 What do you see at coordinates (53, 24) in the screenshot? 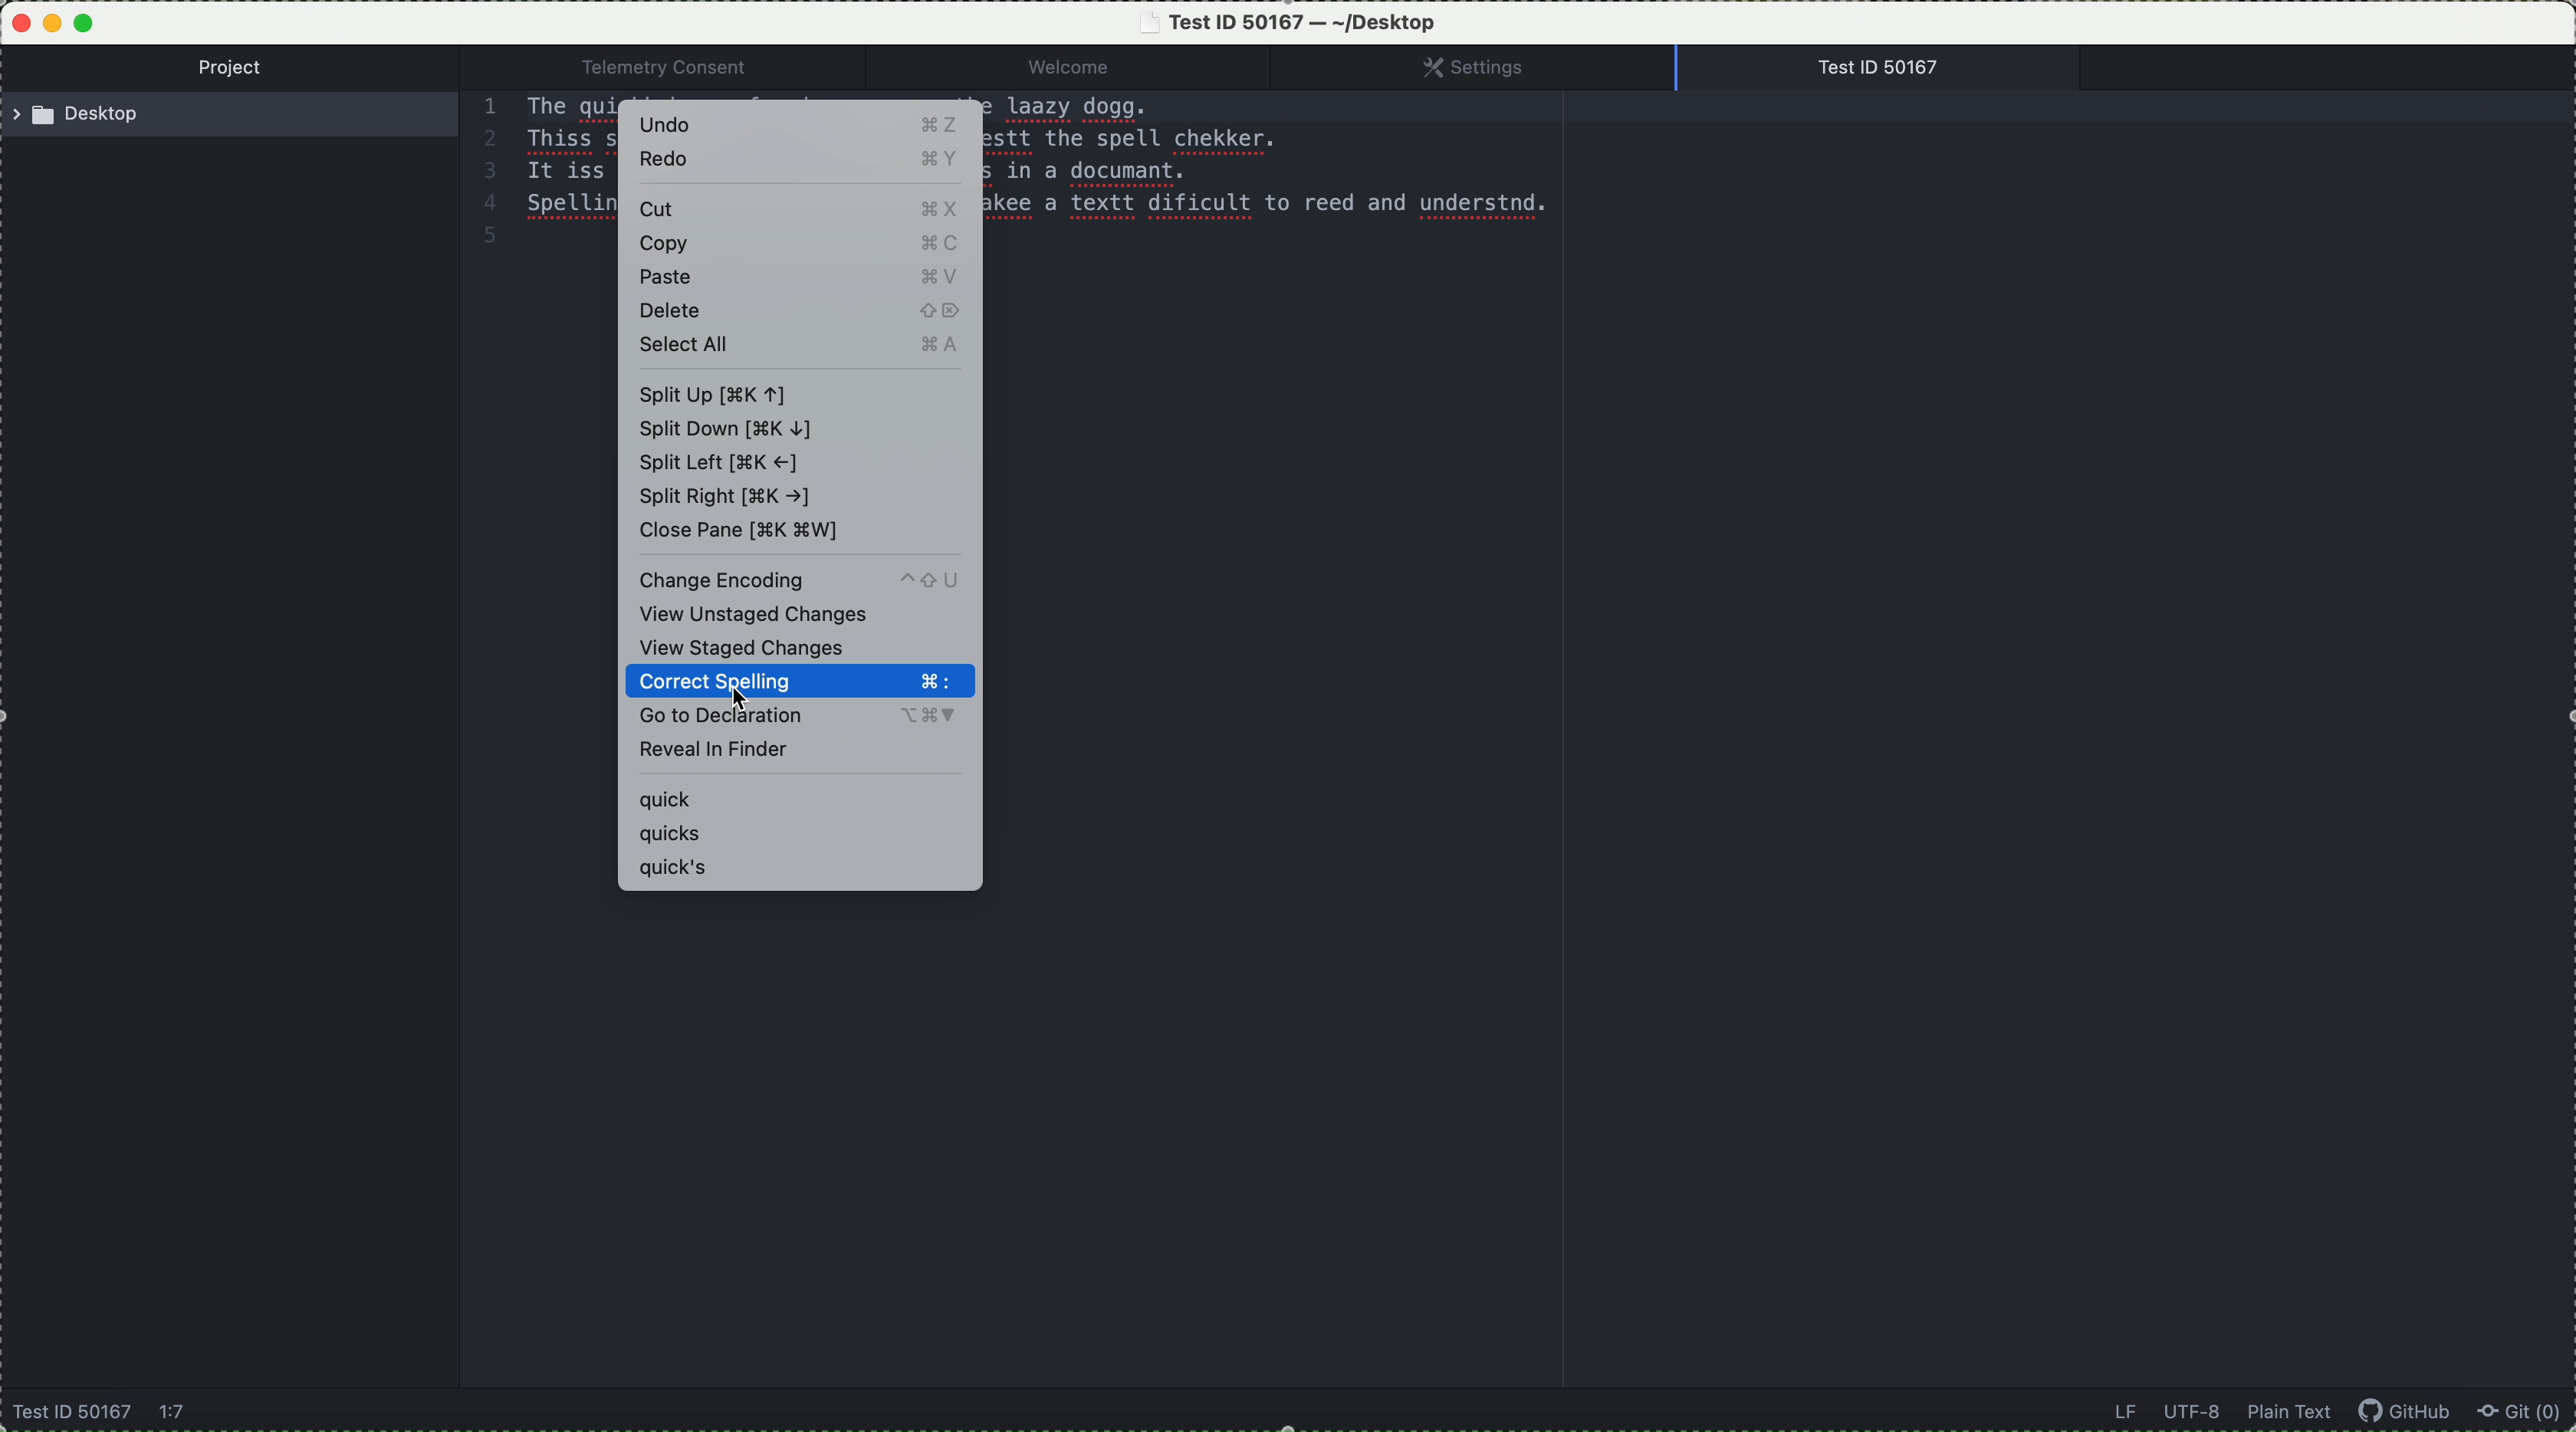
I see `minimize program` at bounding box center [53, 24].